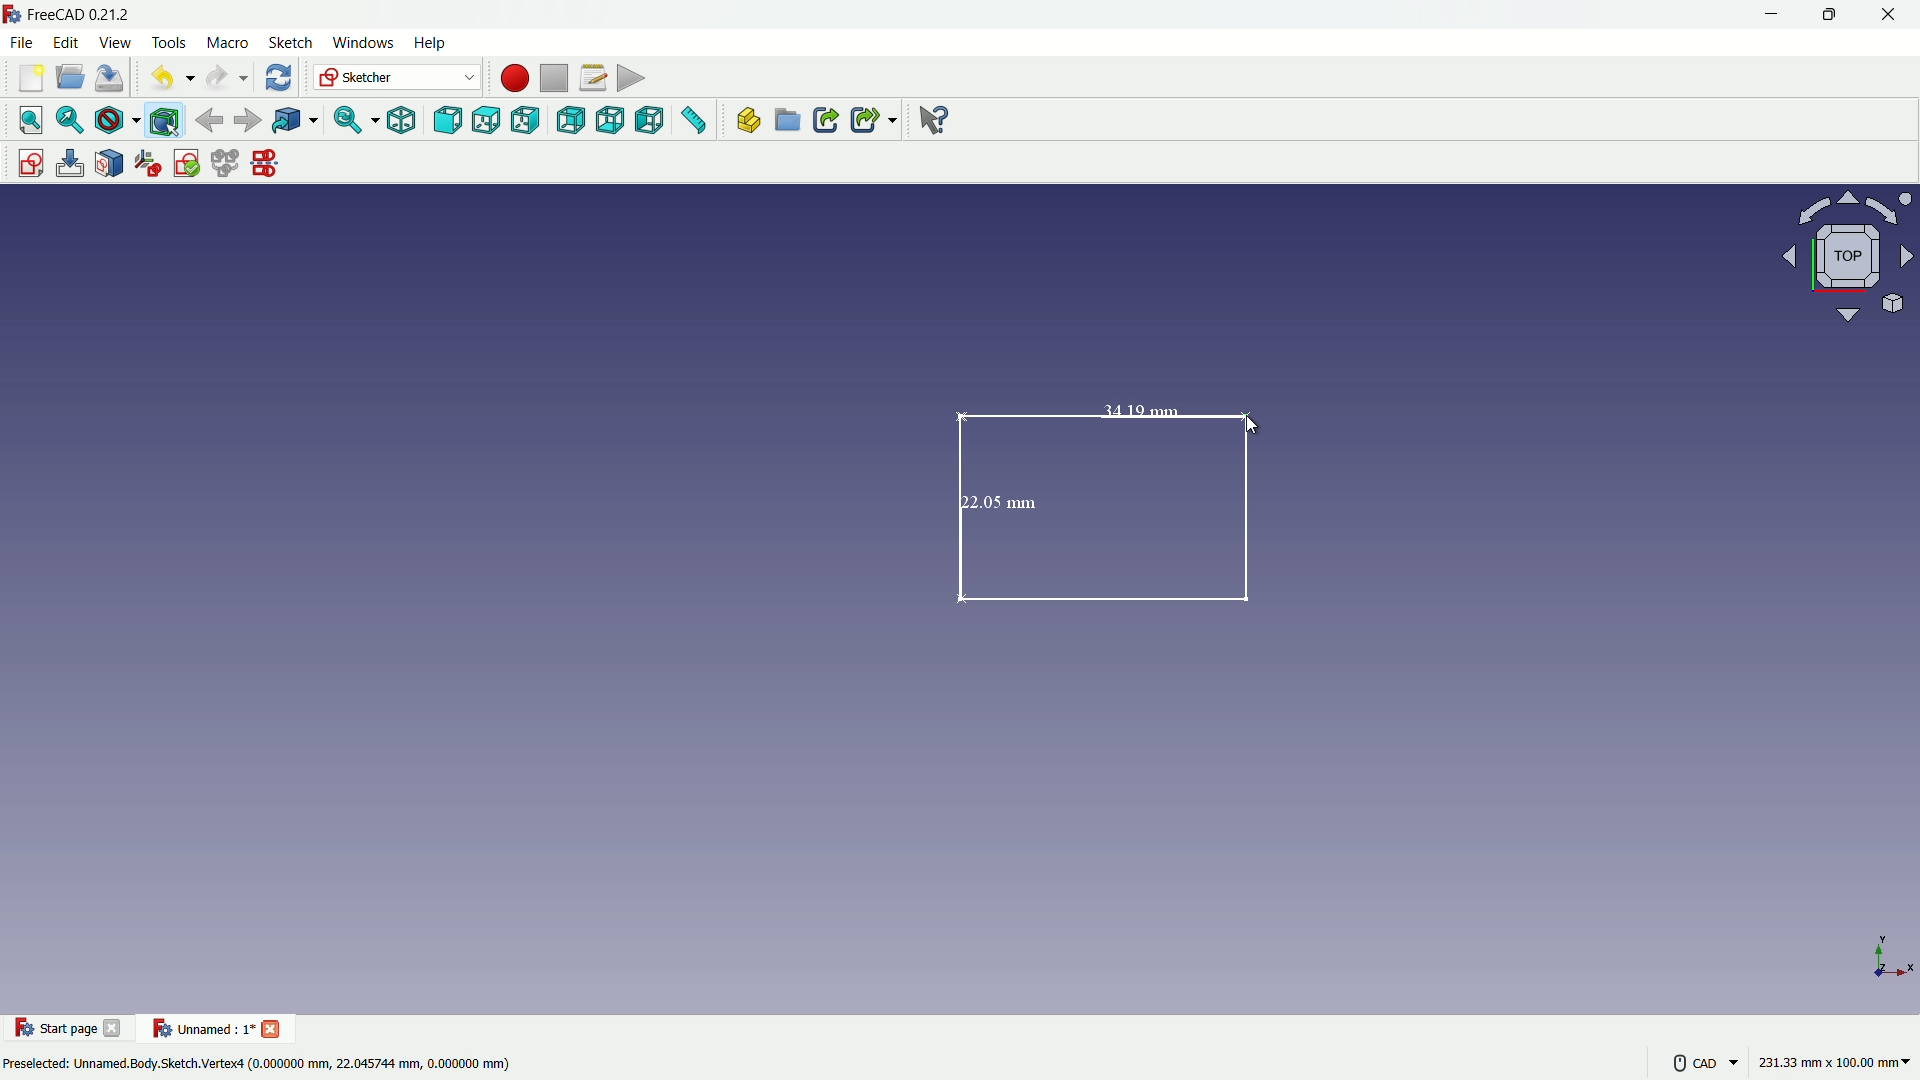 The height and width of the screenshot is (1080, 1920). What do you see at coordinates (66, 42) in the screenshot?
I see `edit menu` at bounding box center [66, 42].